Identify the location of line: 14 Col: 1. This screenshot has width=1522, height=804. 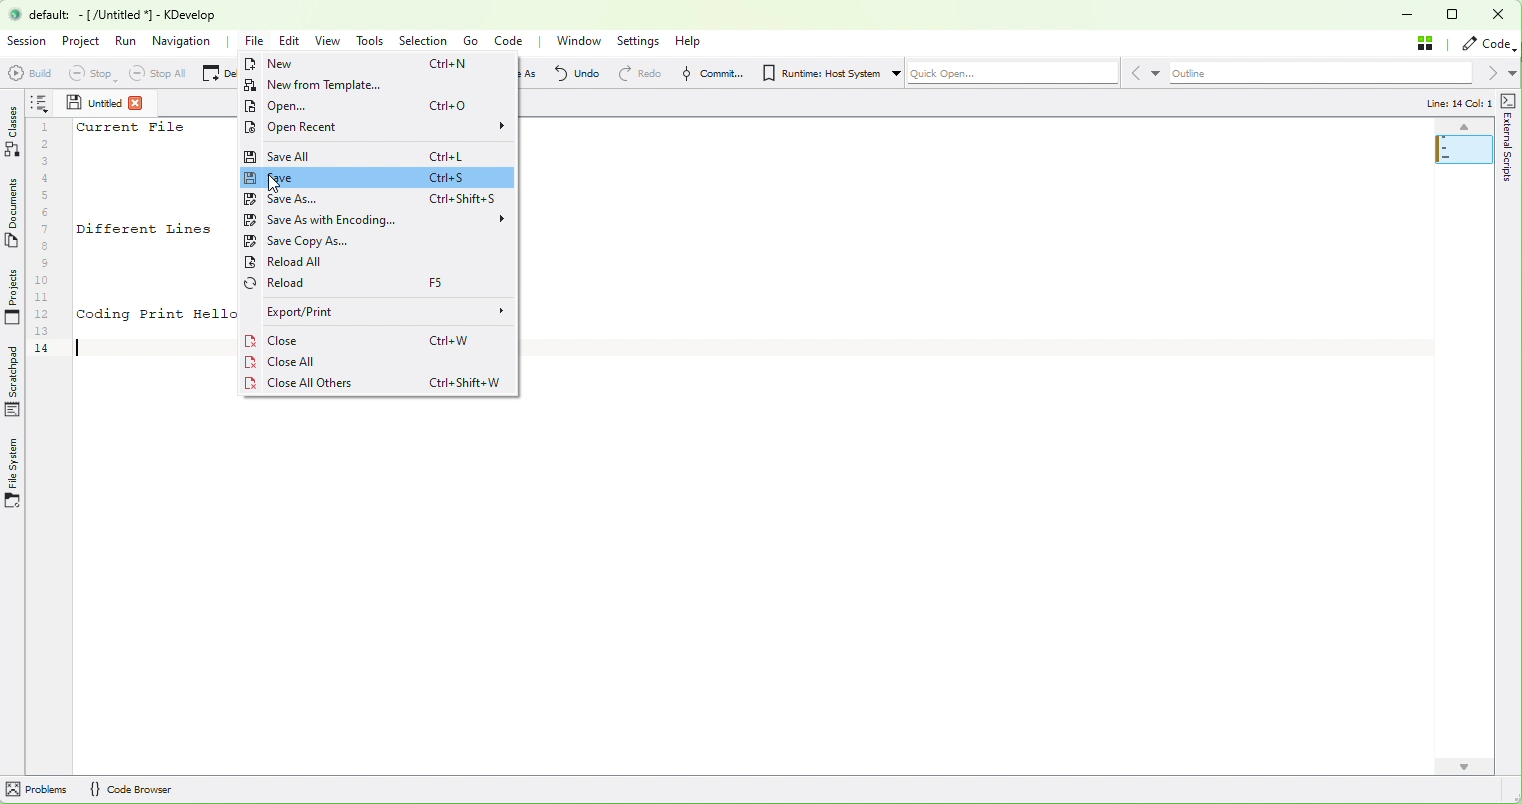
(1456, 102).